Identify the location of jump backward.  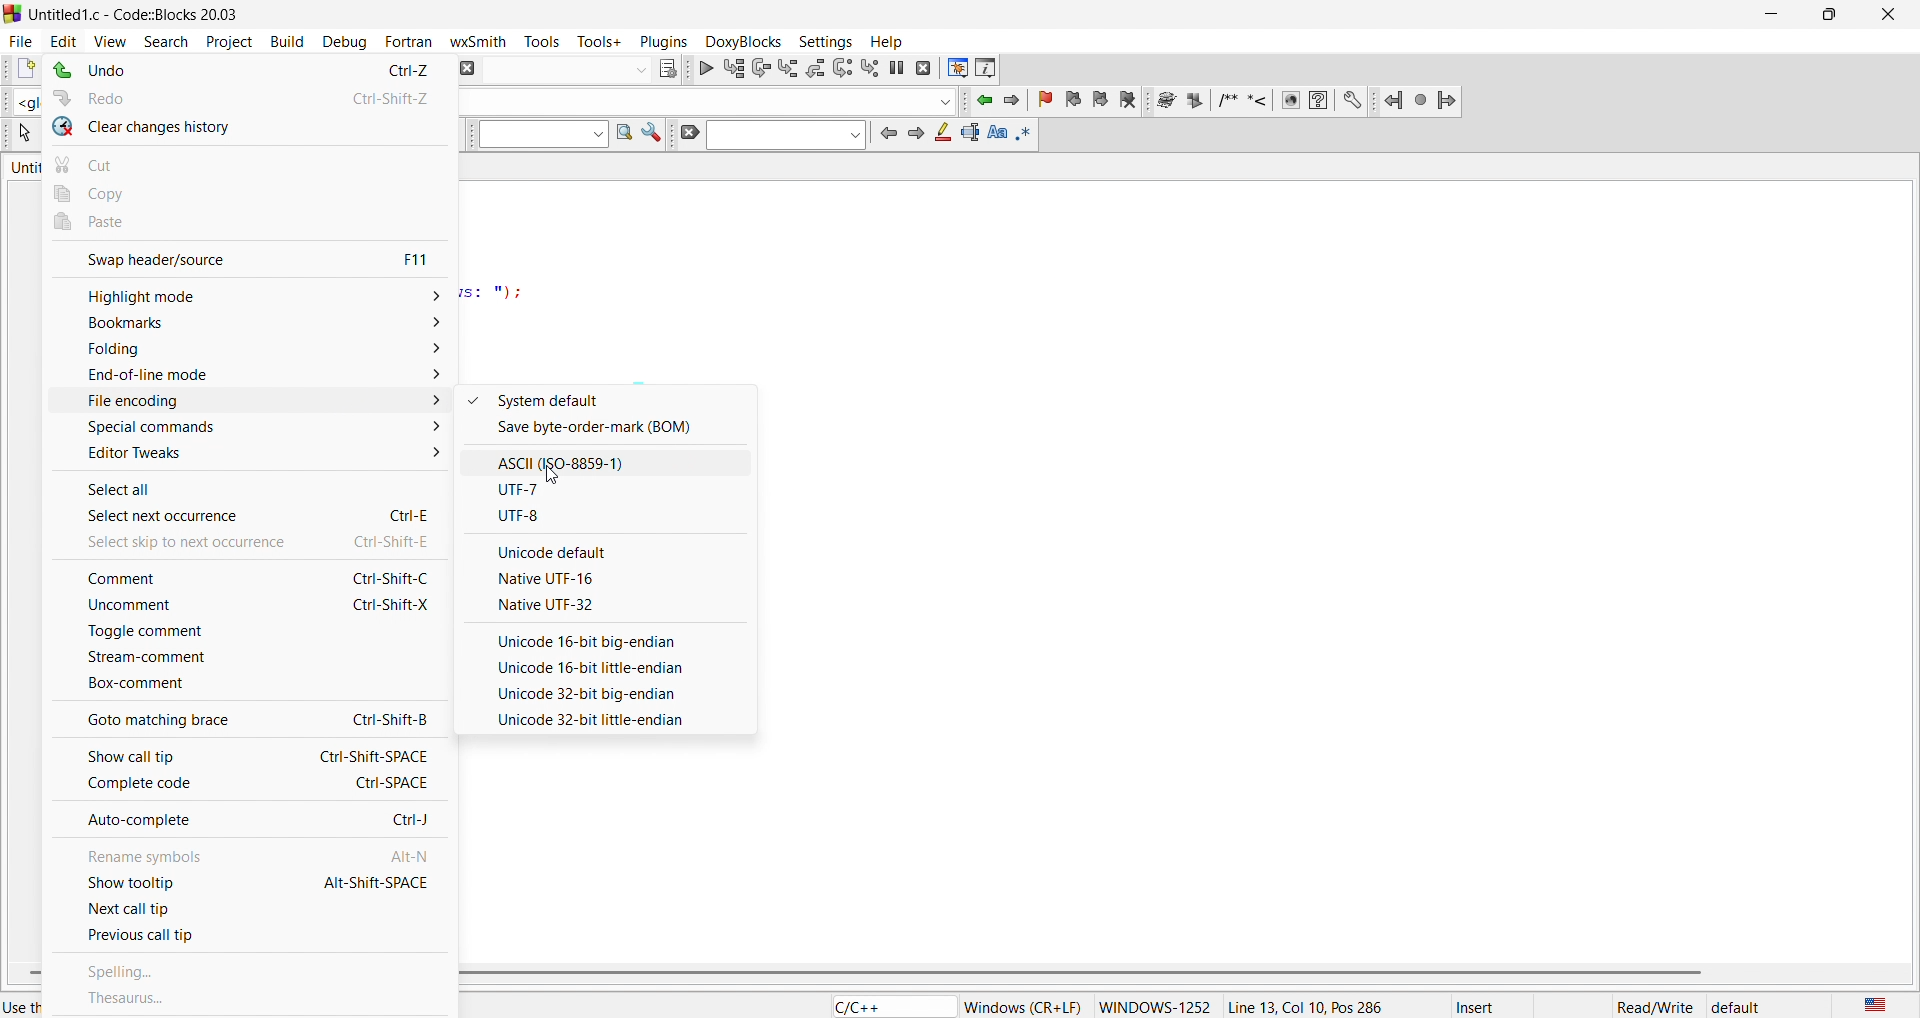
(981, 100).